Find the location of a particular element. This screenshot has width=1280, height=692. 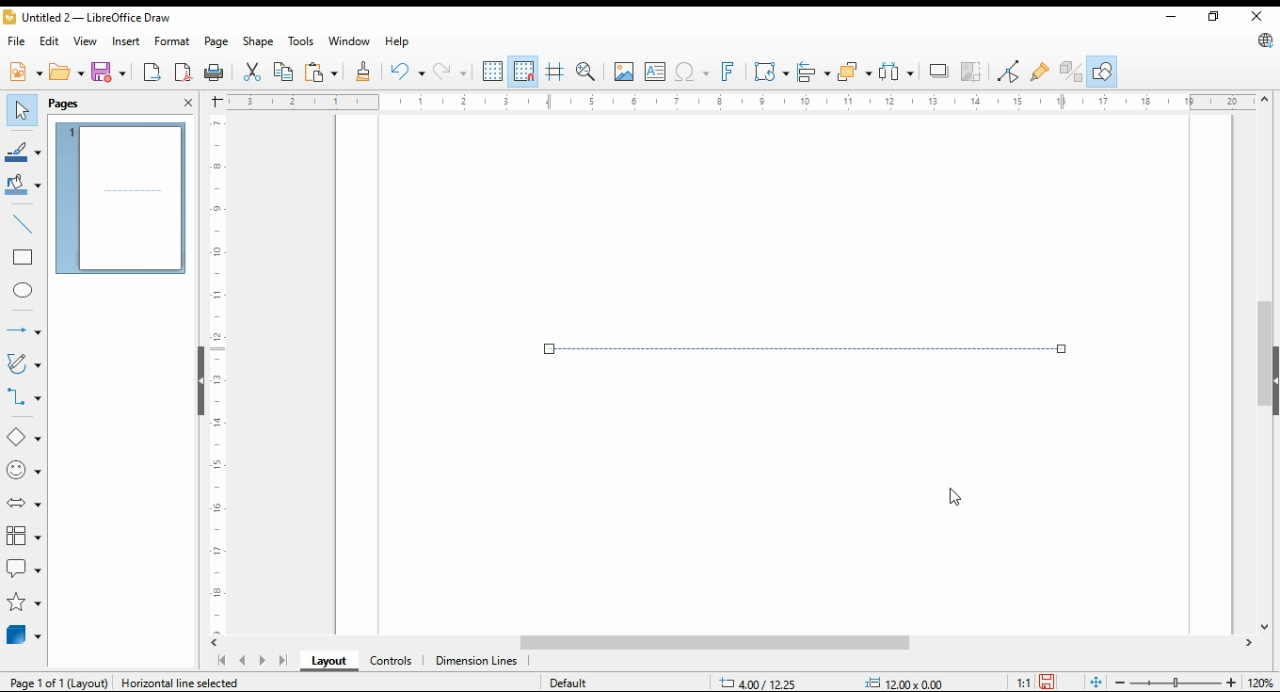

scroll bar is located at coordinates (740, 644).